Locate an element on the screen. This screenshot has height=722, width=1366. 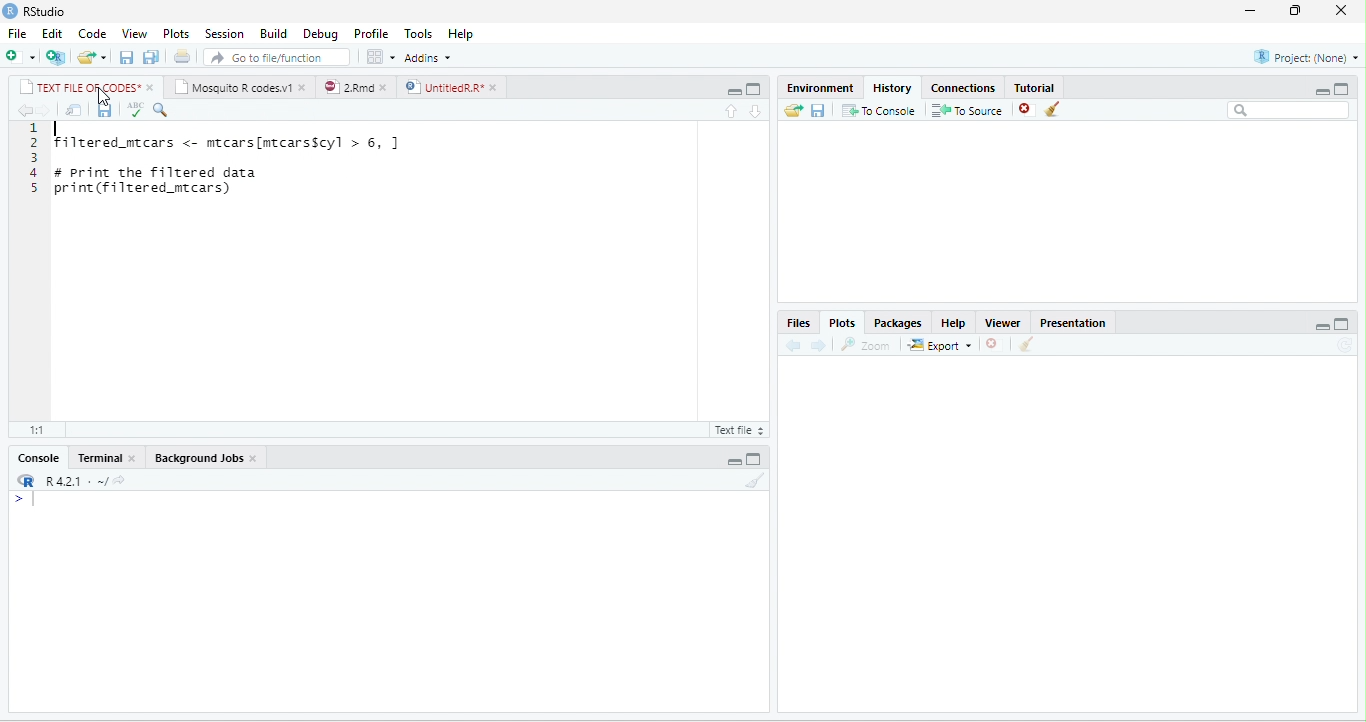
back is located at coordinates (794, 345).